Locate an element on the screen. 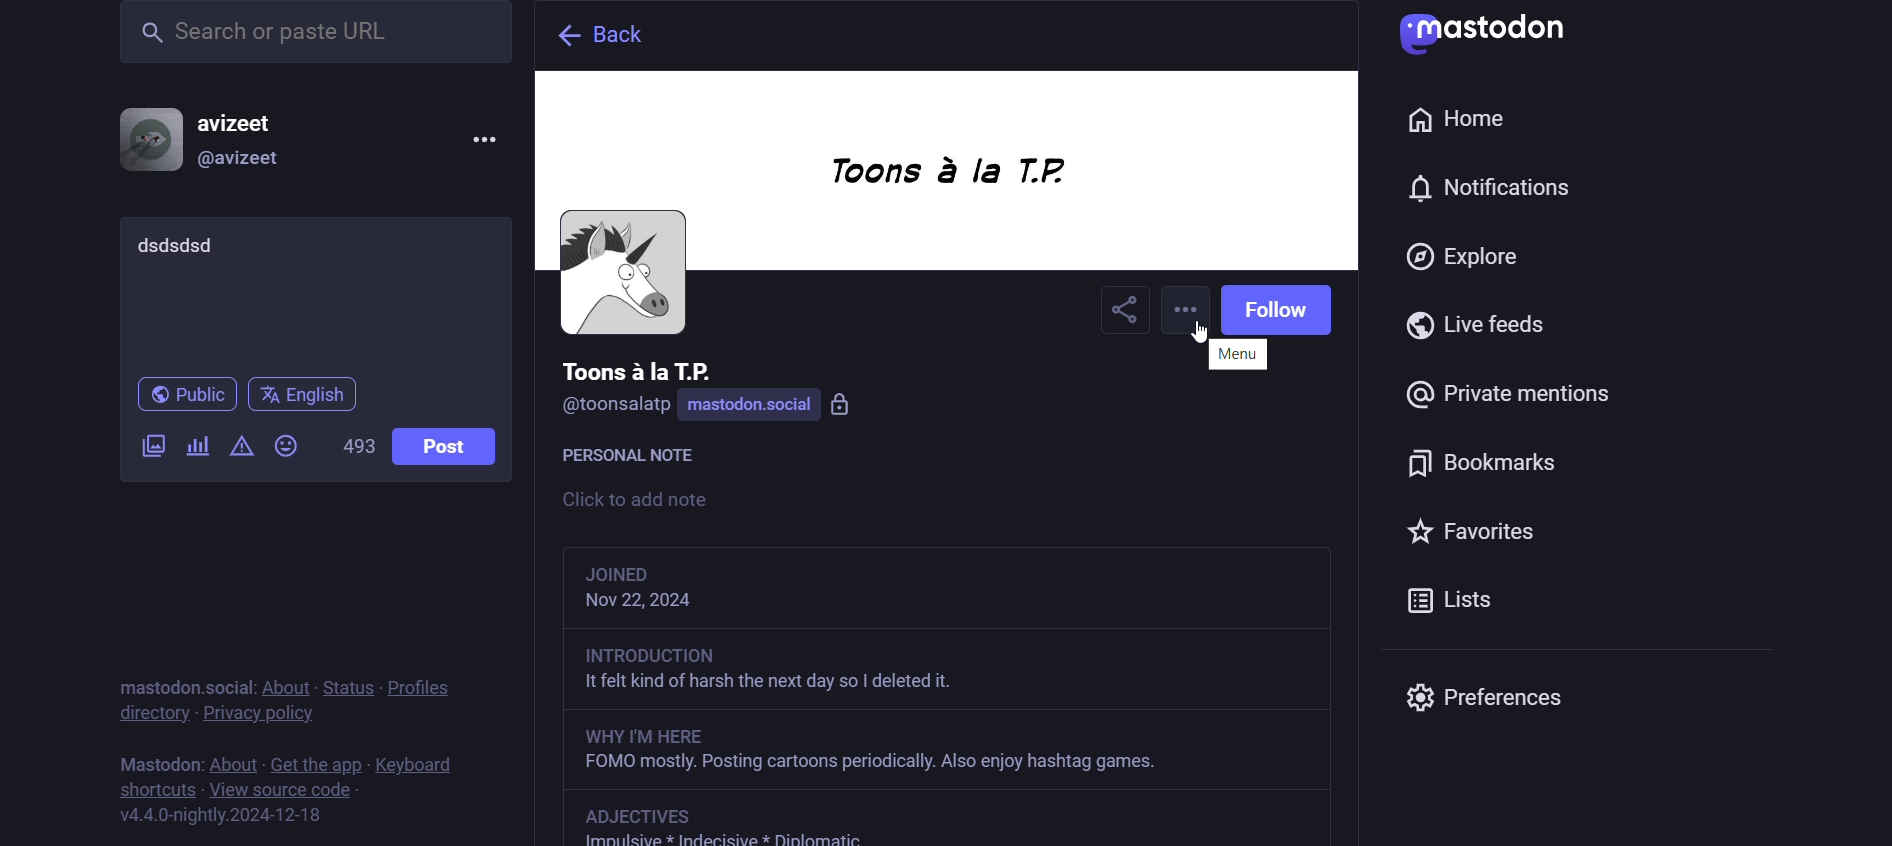 The image size is (1892, 846). text is located at coordinates (639, 459).